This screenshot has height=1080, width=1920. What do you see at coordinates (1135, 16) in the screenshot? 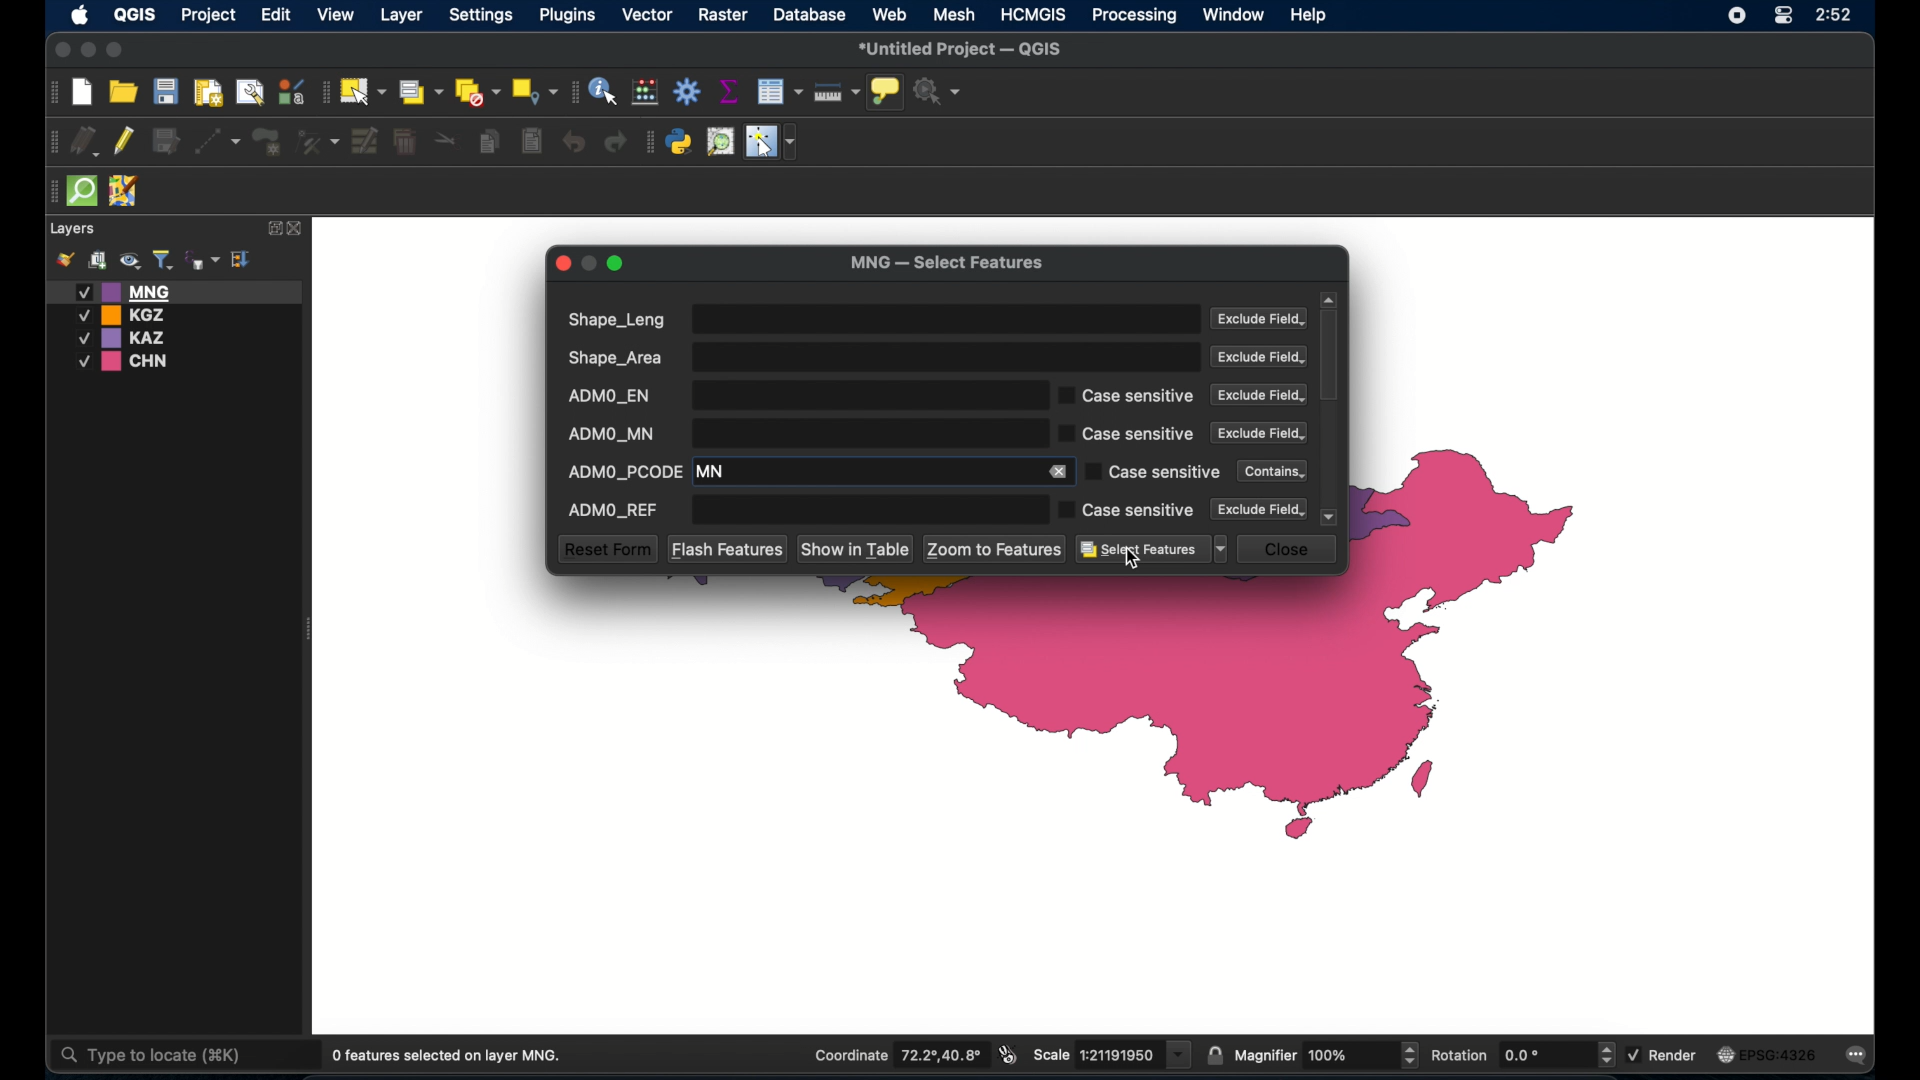
I see `processing` at bounding box center [1135, 16].